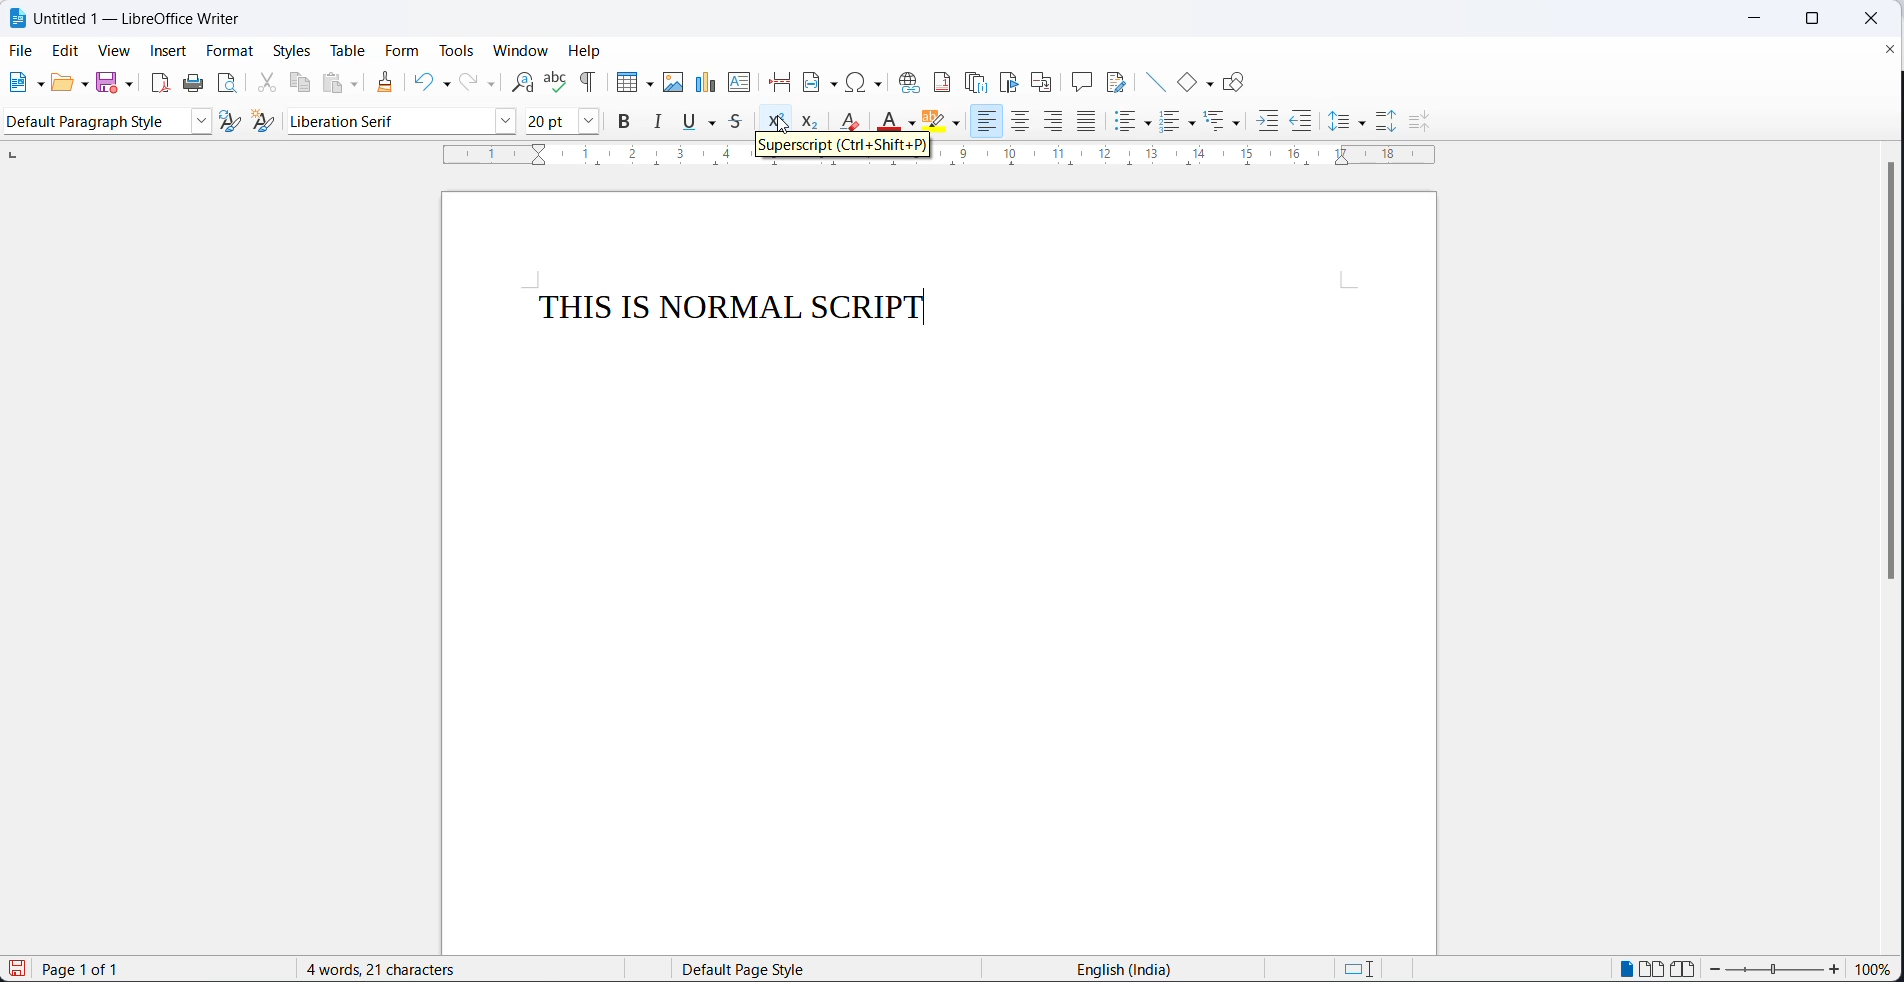 The width and height of the screenshot is (1904, 982). Describe the element at coordinates (467, 83) in the screenshot. I see `redo` at that location.